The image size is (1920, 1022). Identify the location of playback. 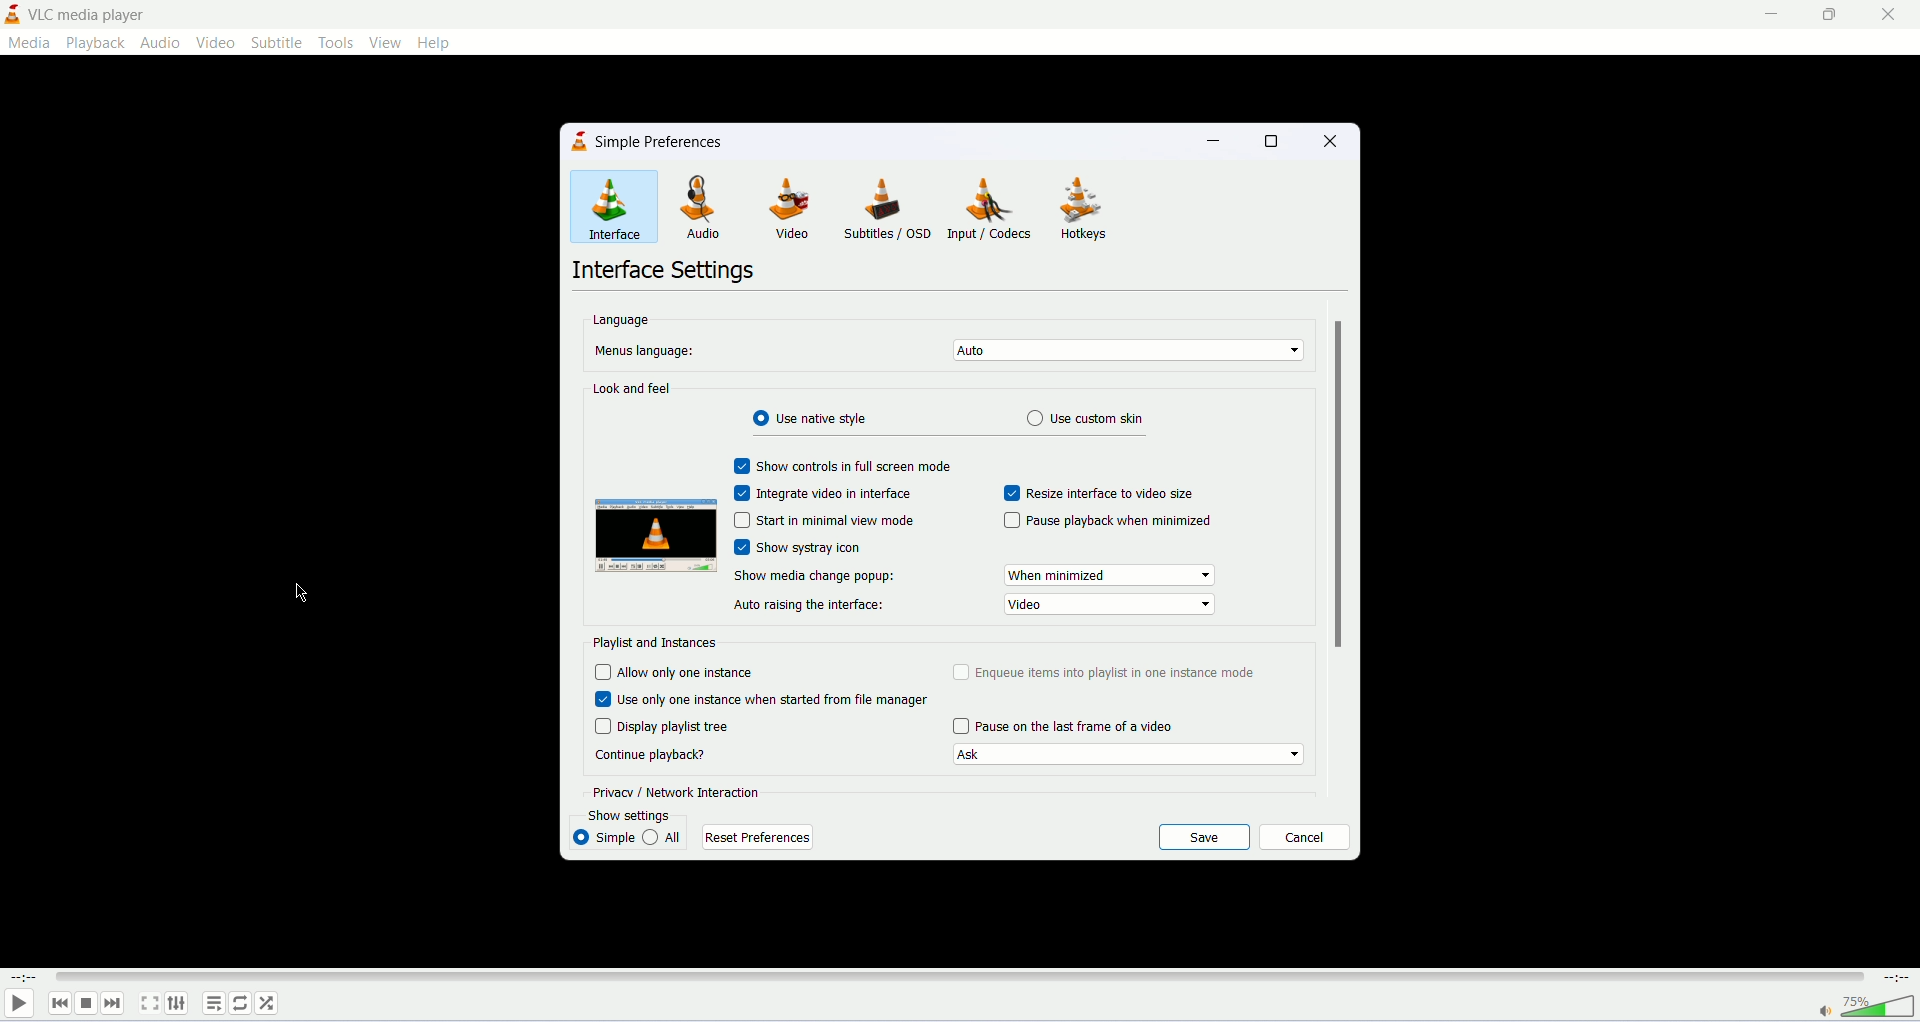
(97, 43).